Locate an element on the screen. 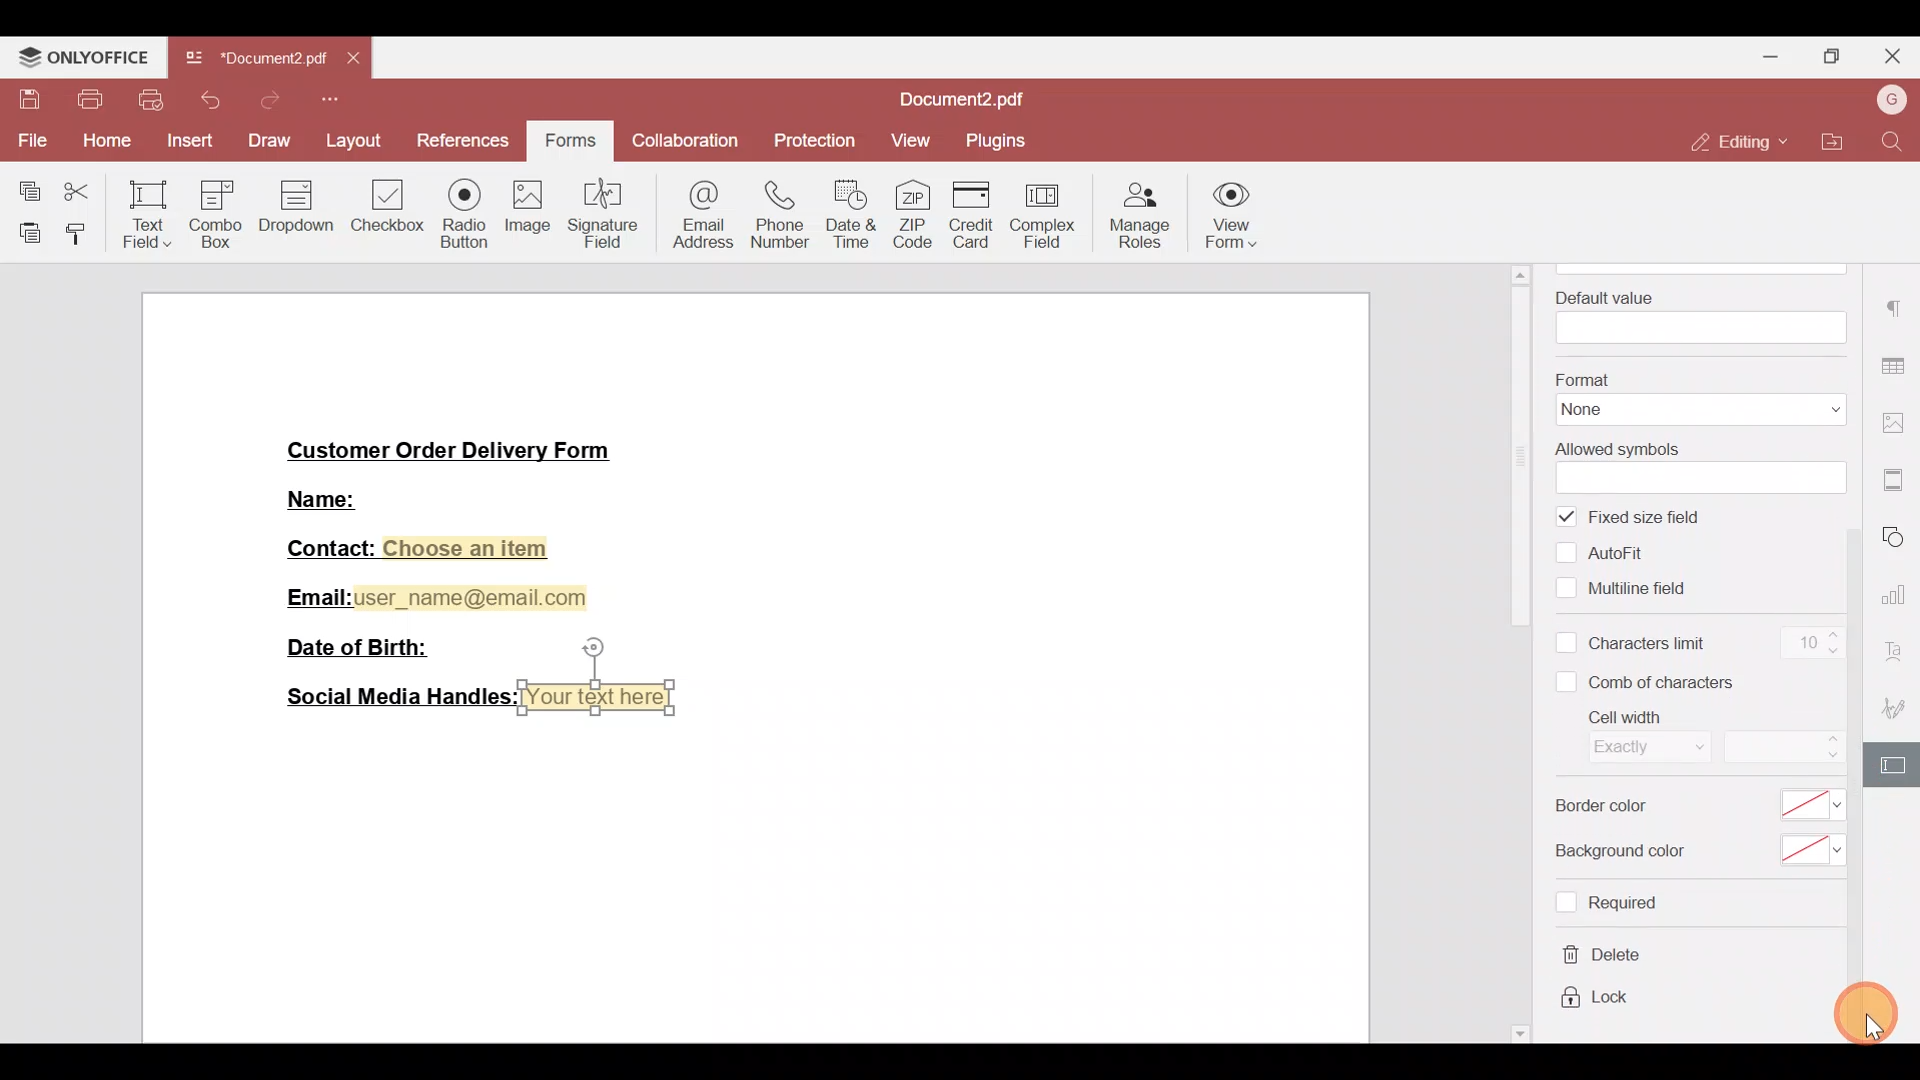 This screenshot has height=1080, width=1920. Radio button is located at coordinates (458, 210).